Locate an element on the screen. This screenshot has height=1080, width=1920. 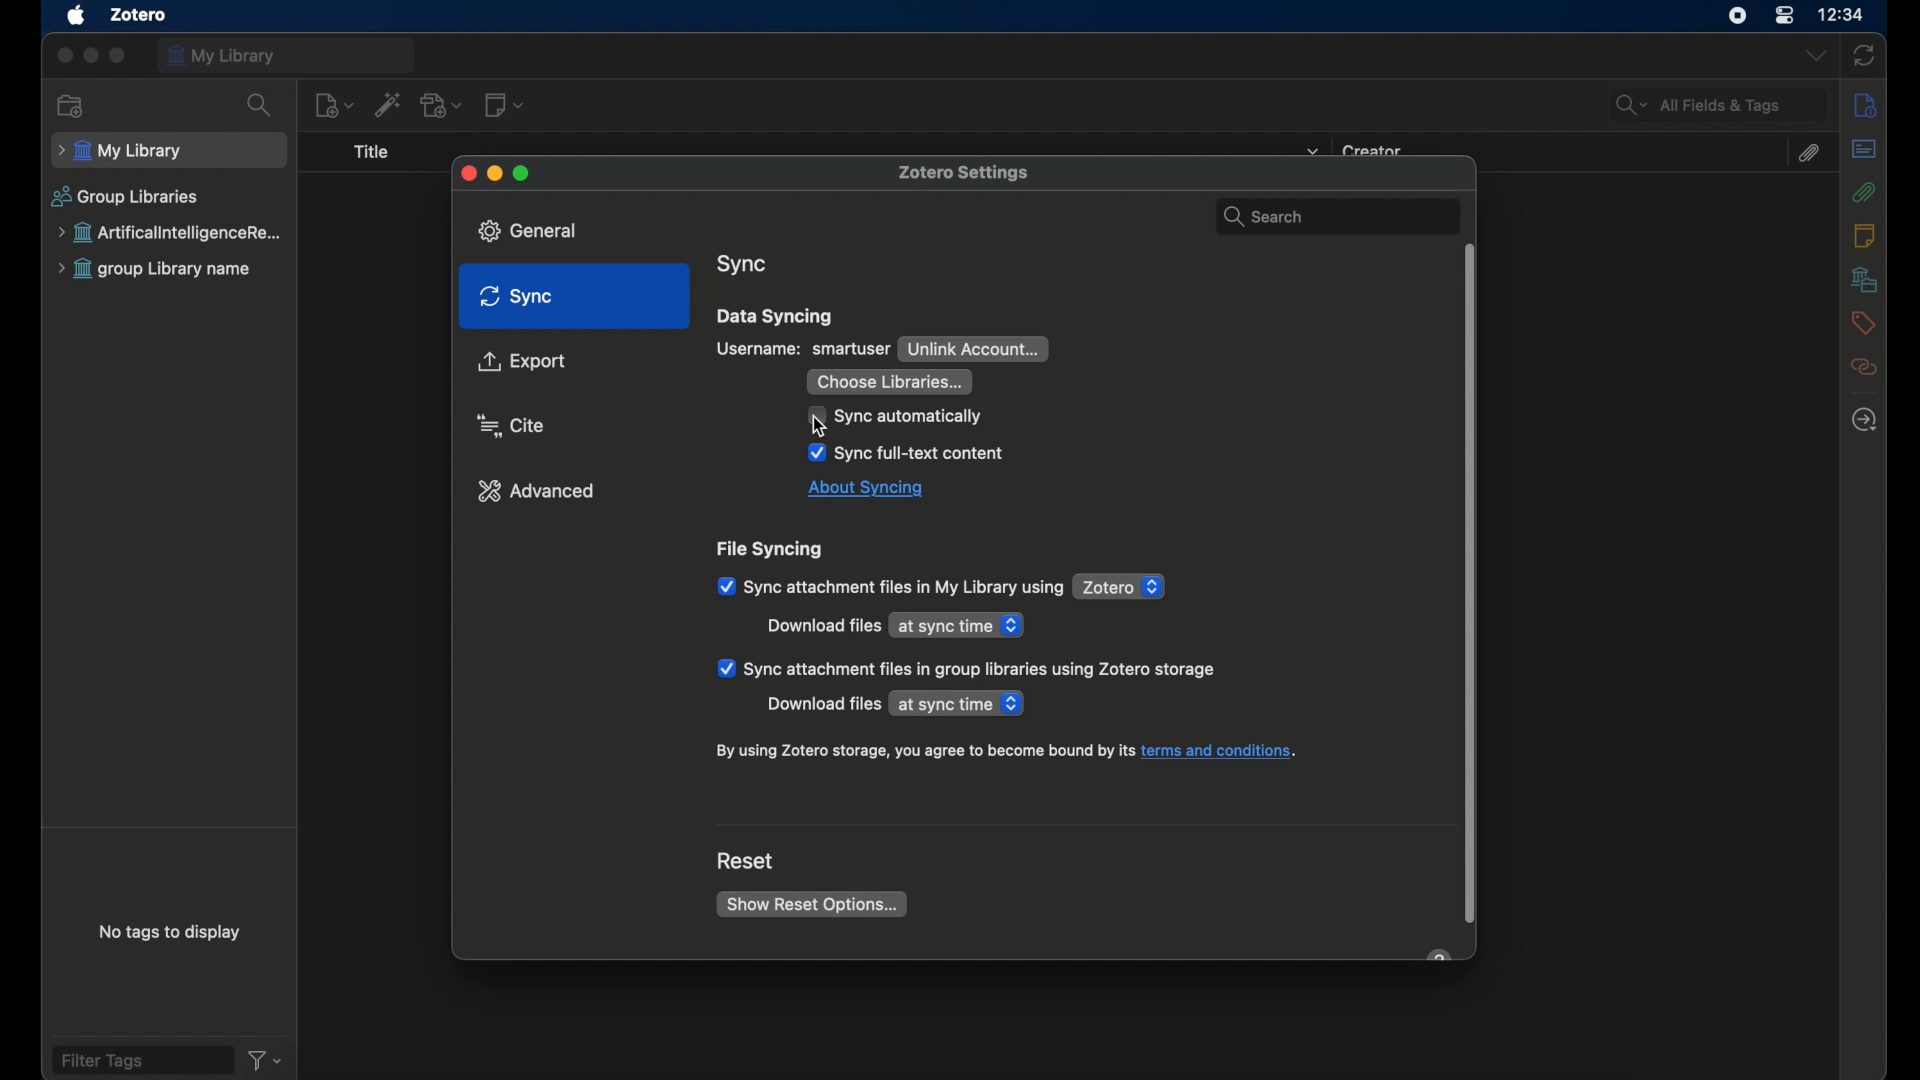
no tags to display is located at coordinates (168, 932).